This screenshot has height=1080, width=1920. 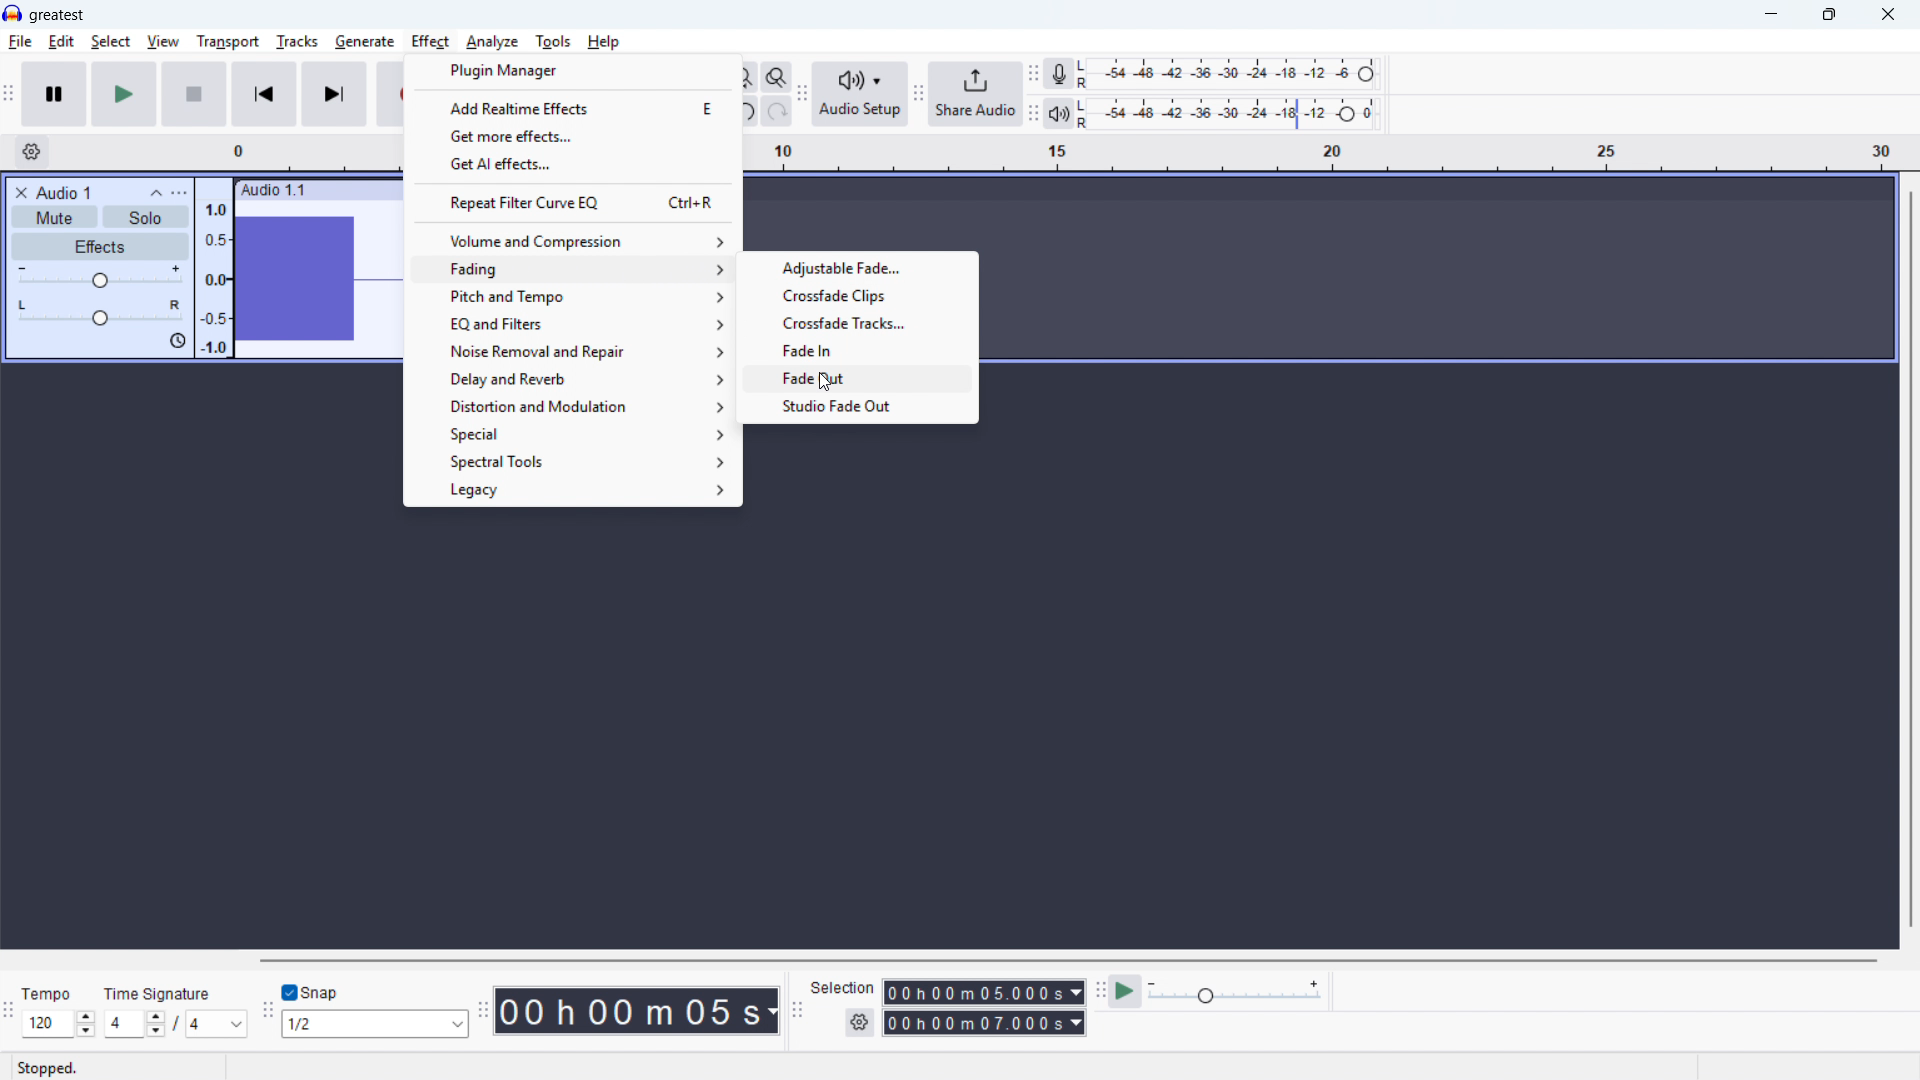 I want to click on Snapping toolbar , so click(x=269, y=1014).